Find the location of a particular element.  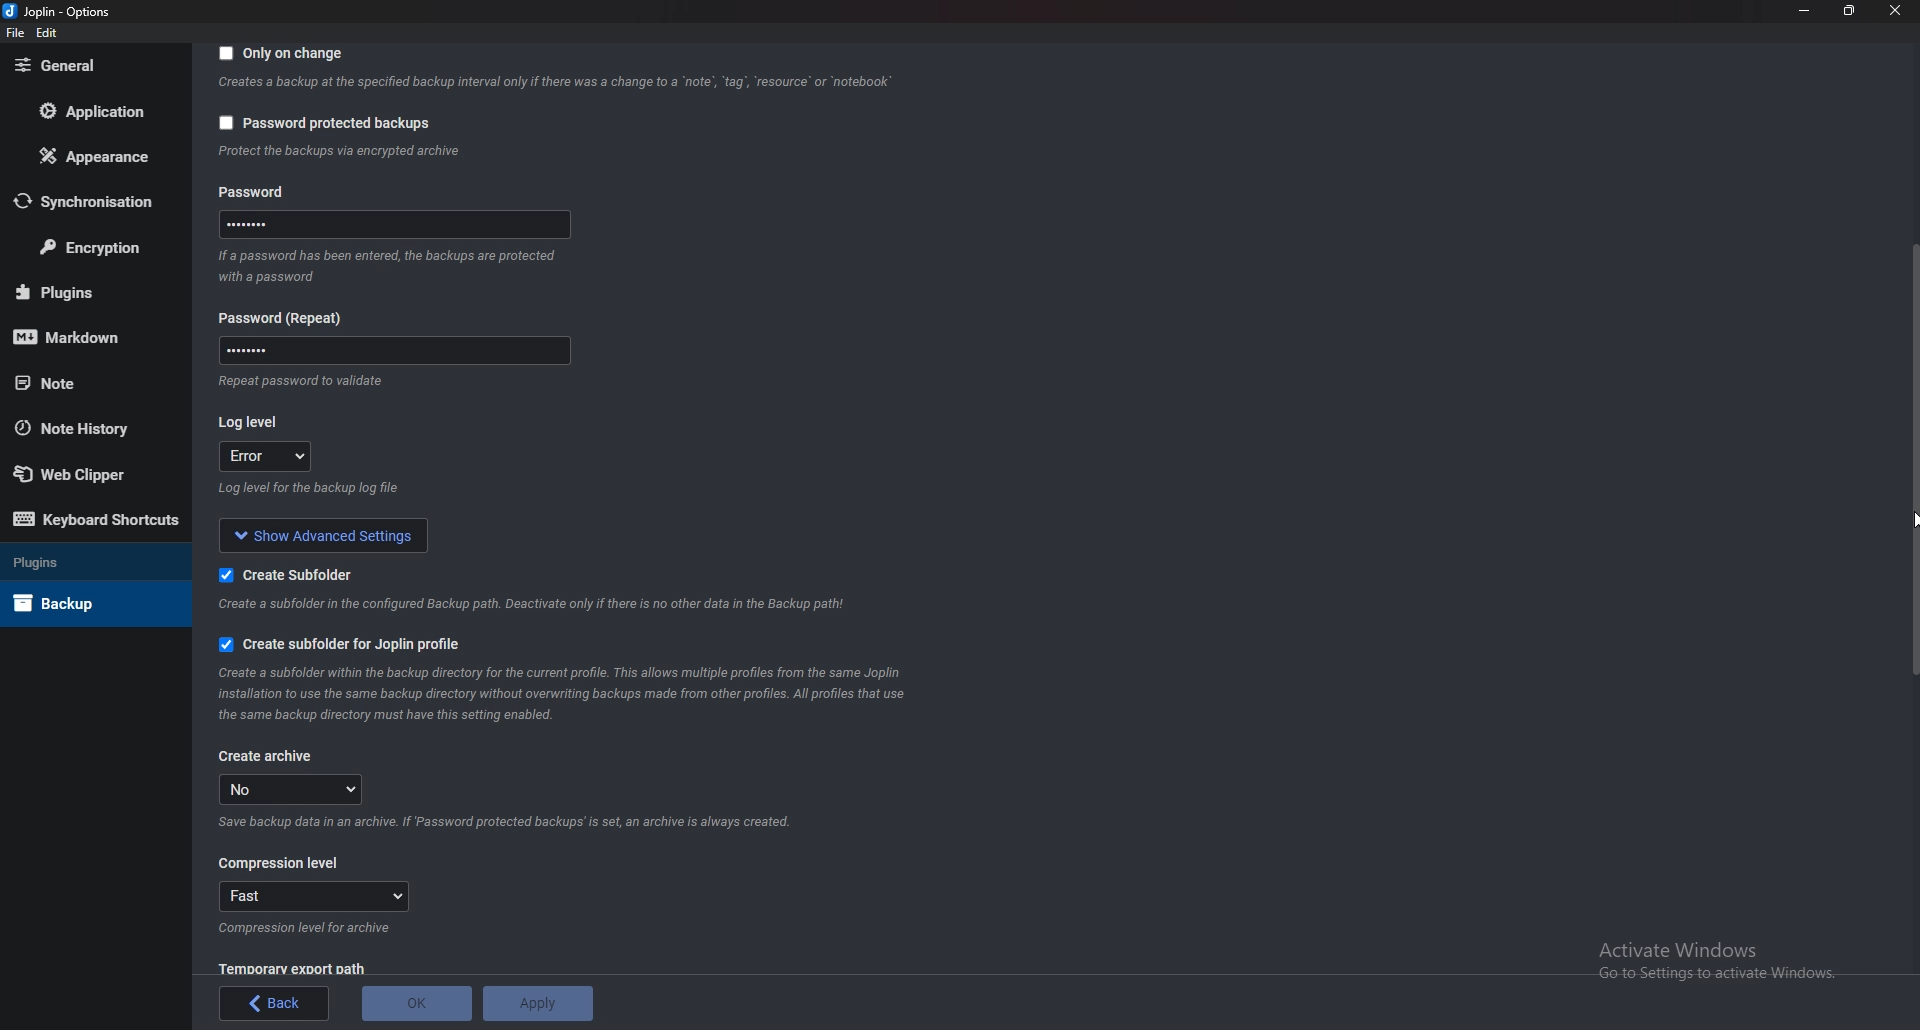

Info on subfolderf is located at coordinates (535, 604).